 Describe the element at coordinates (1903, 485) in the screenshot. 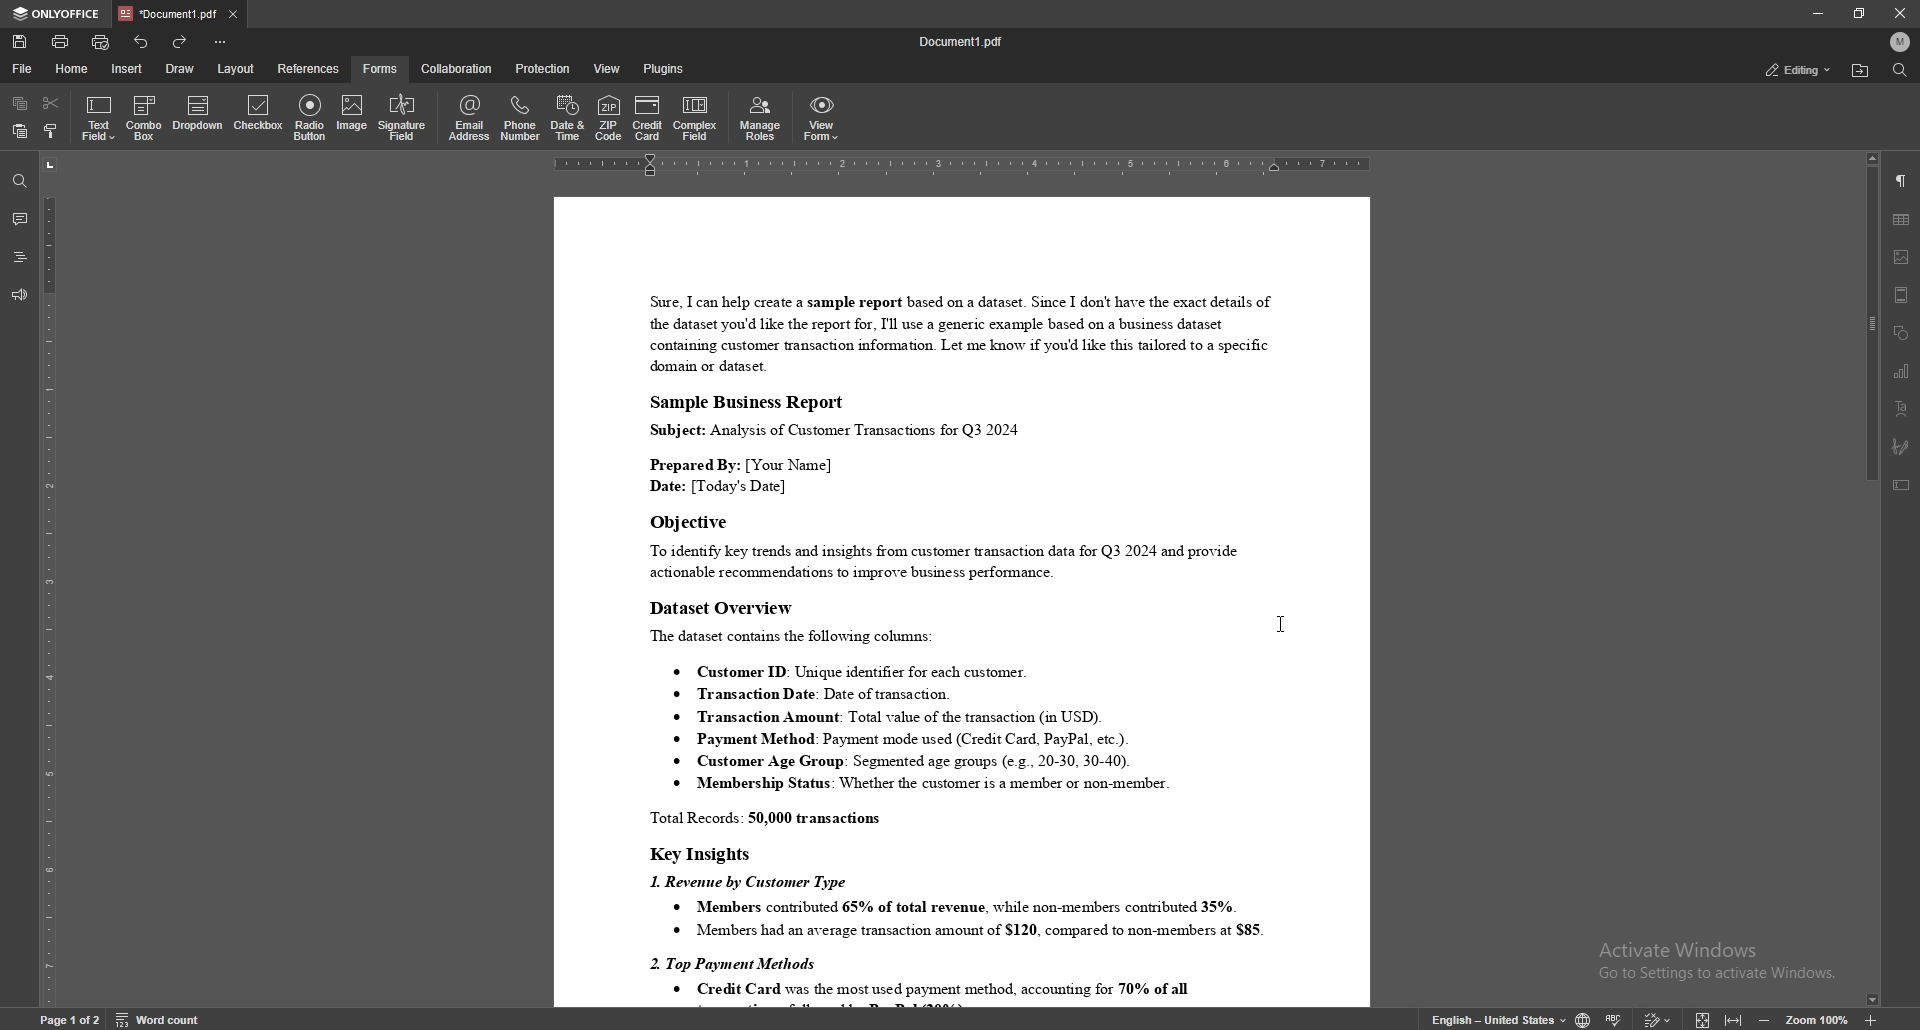

I see `text box` at that location.